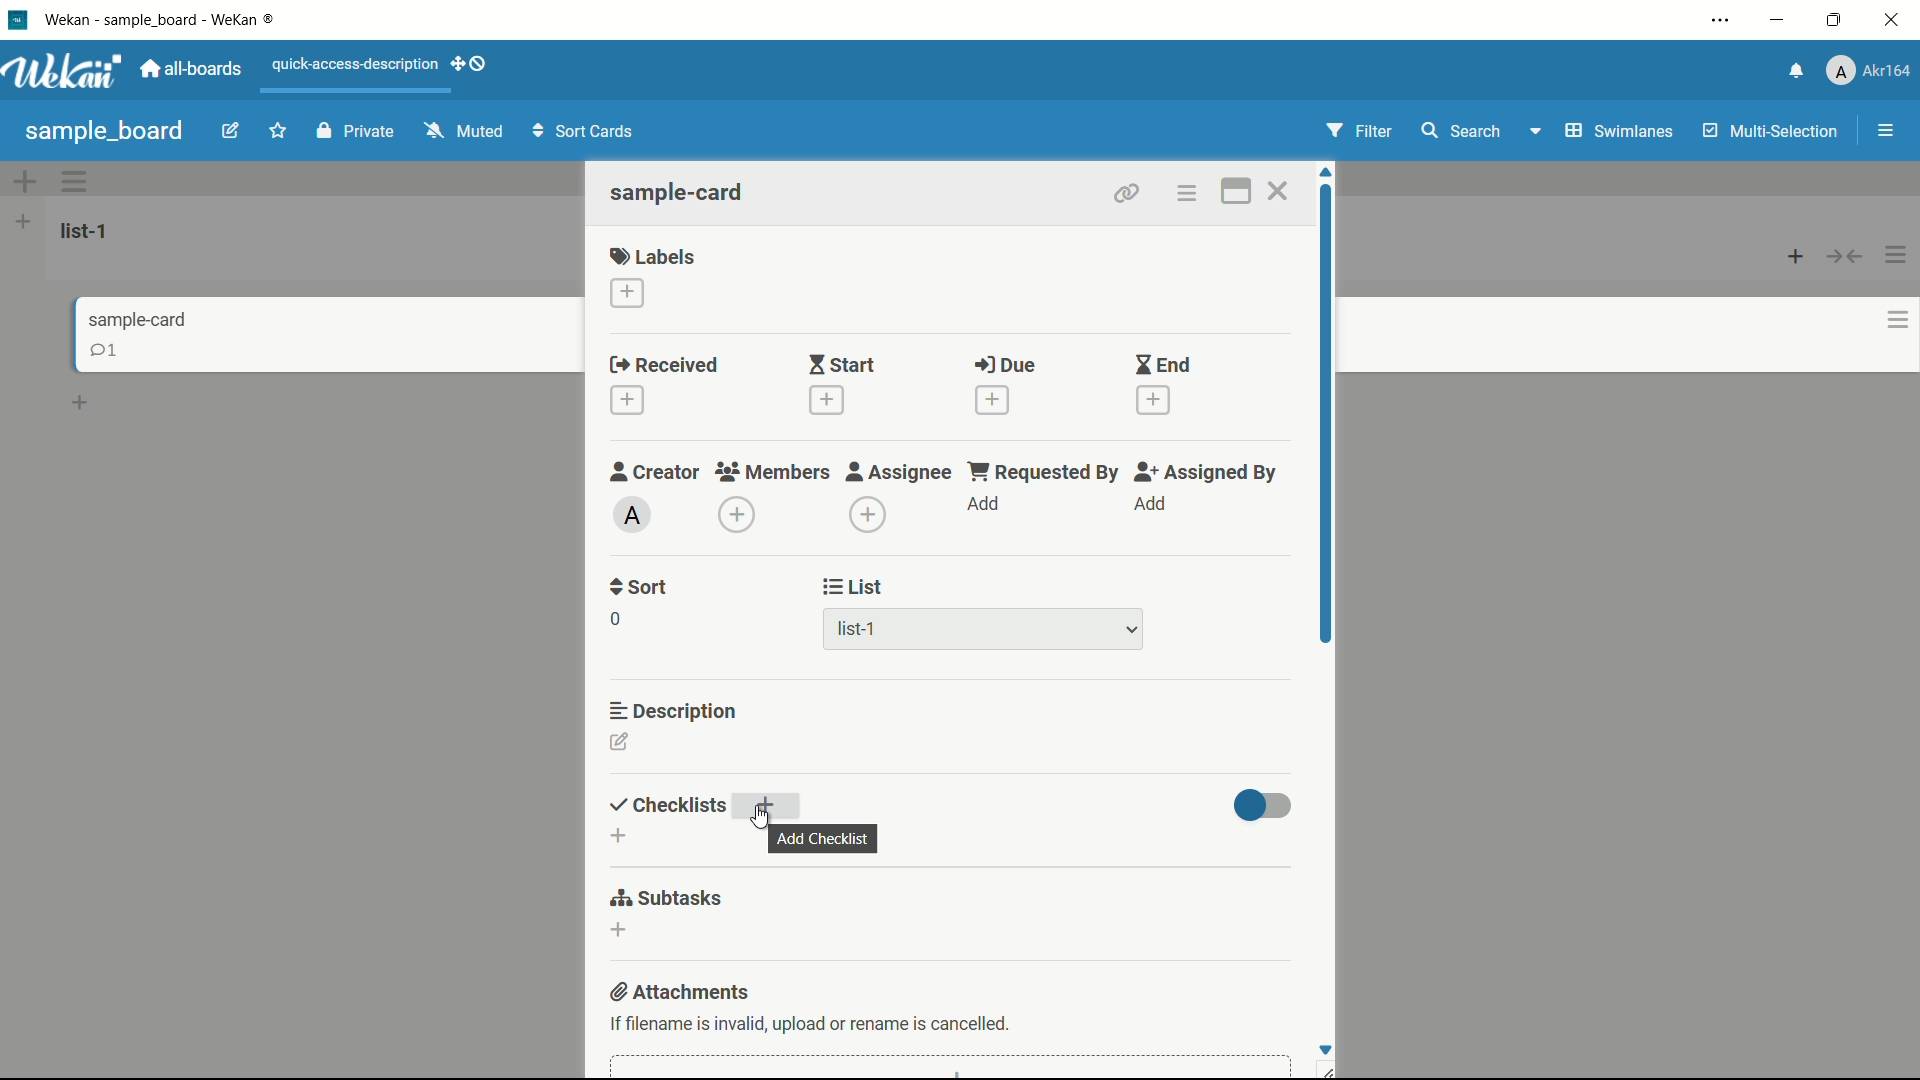 The width and height of the screenshot is (1920, 1080). I want to click on assignee, so click(899, 474).